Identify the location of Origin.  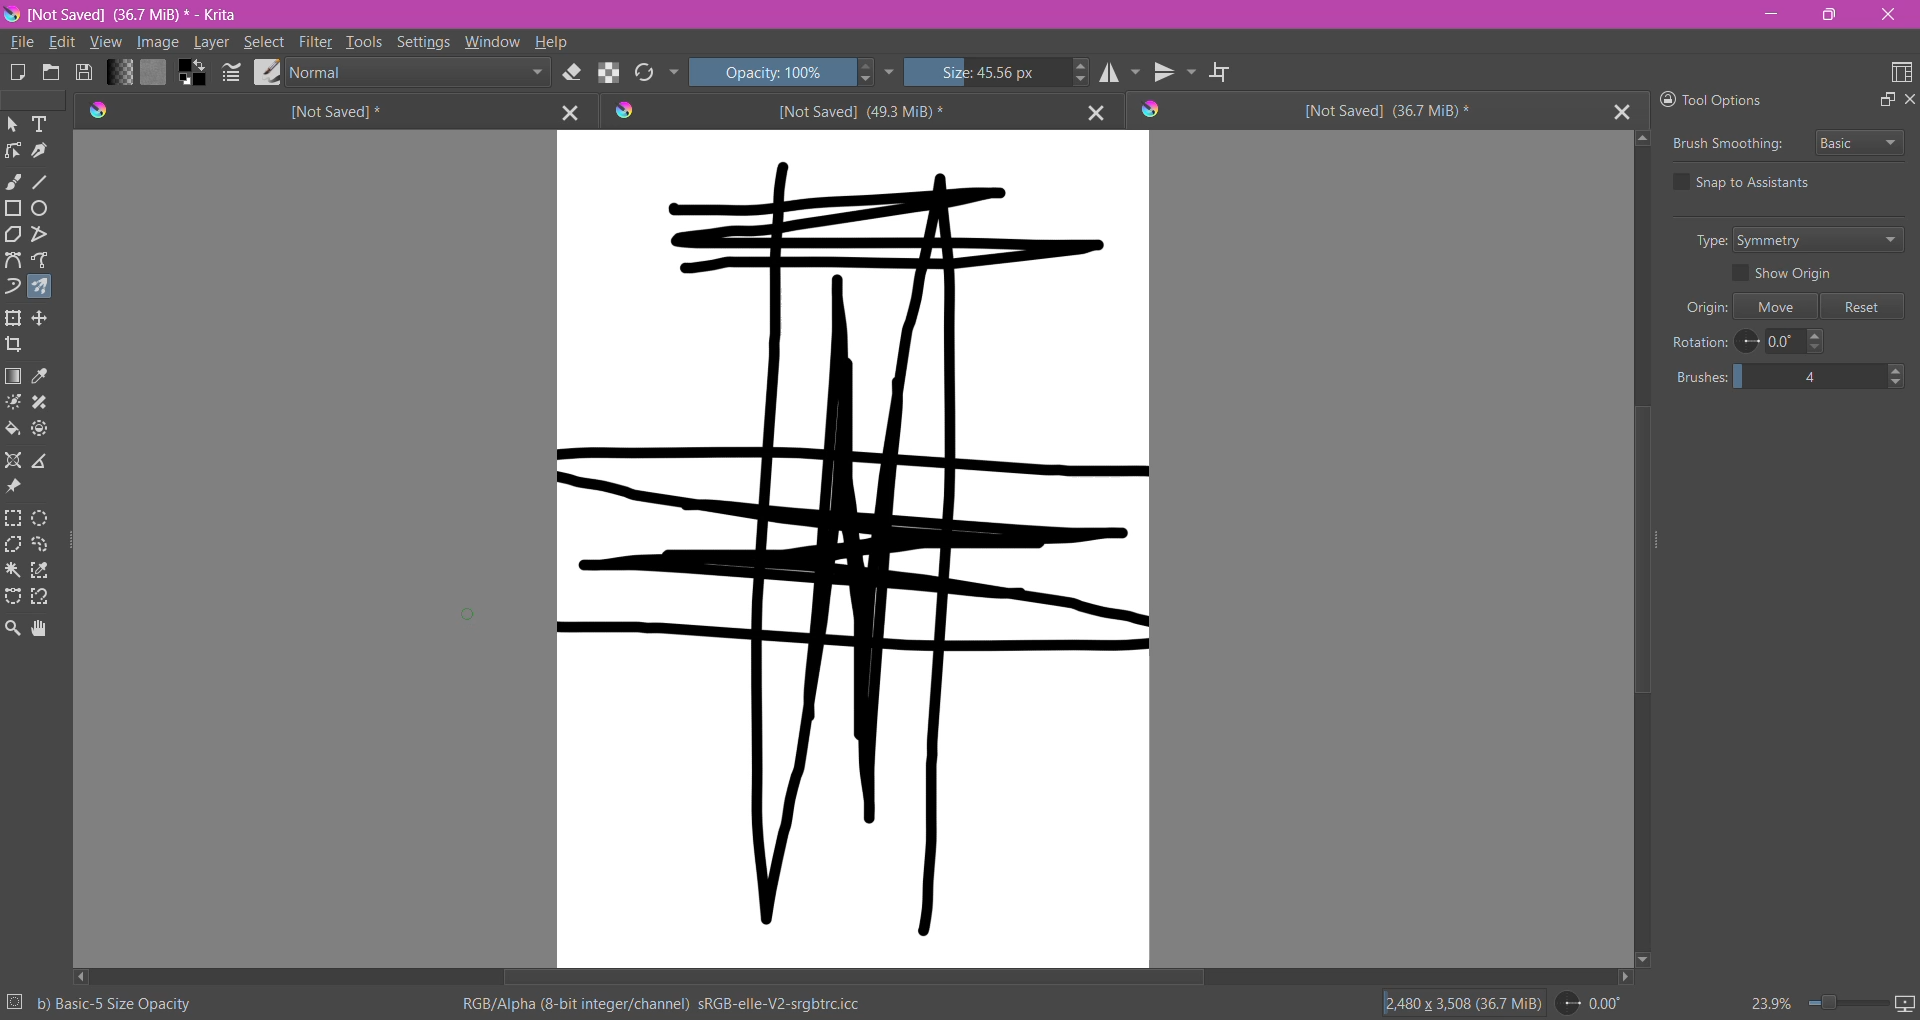
(1700, 309).